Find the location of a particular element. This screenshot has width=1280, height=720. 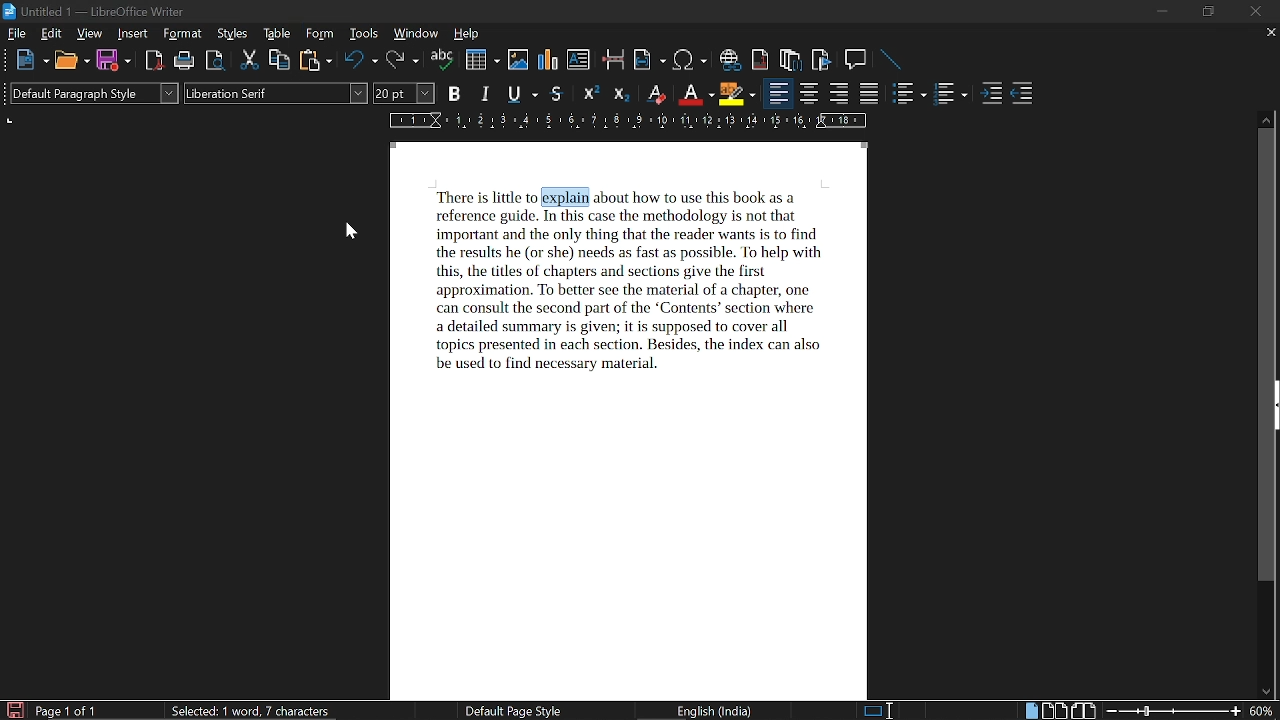

restore down is located at coordinates (1210, 11).